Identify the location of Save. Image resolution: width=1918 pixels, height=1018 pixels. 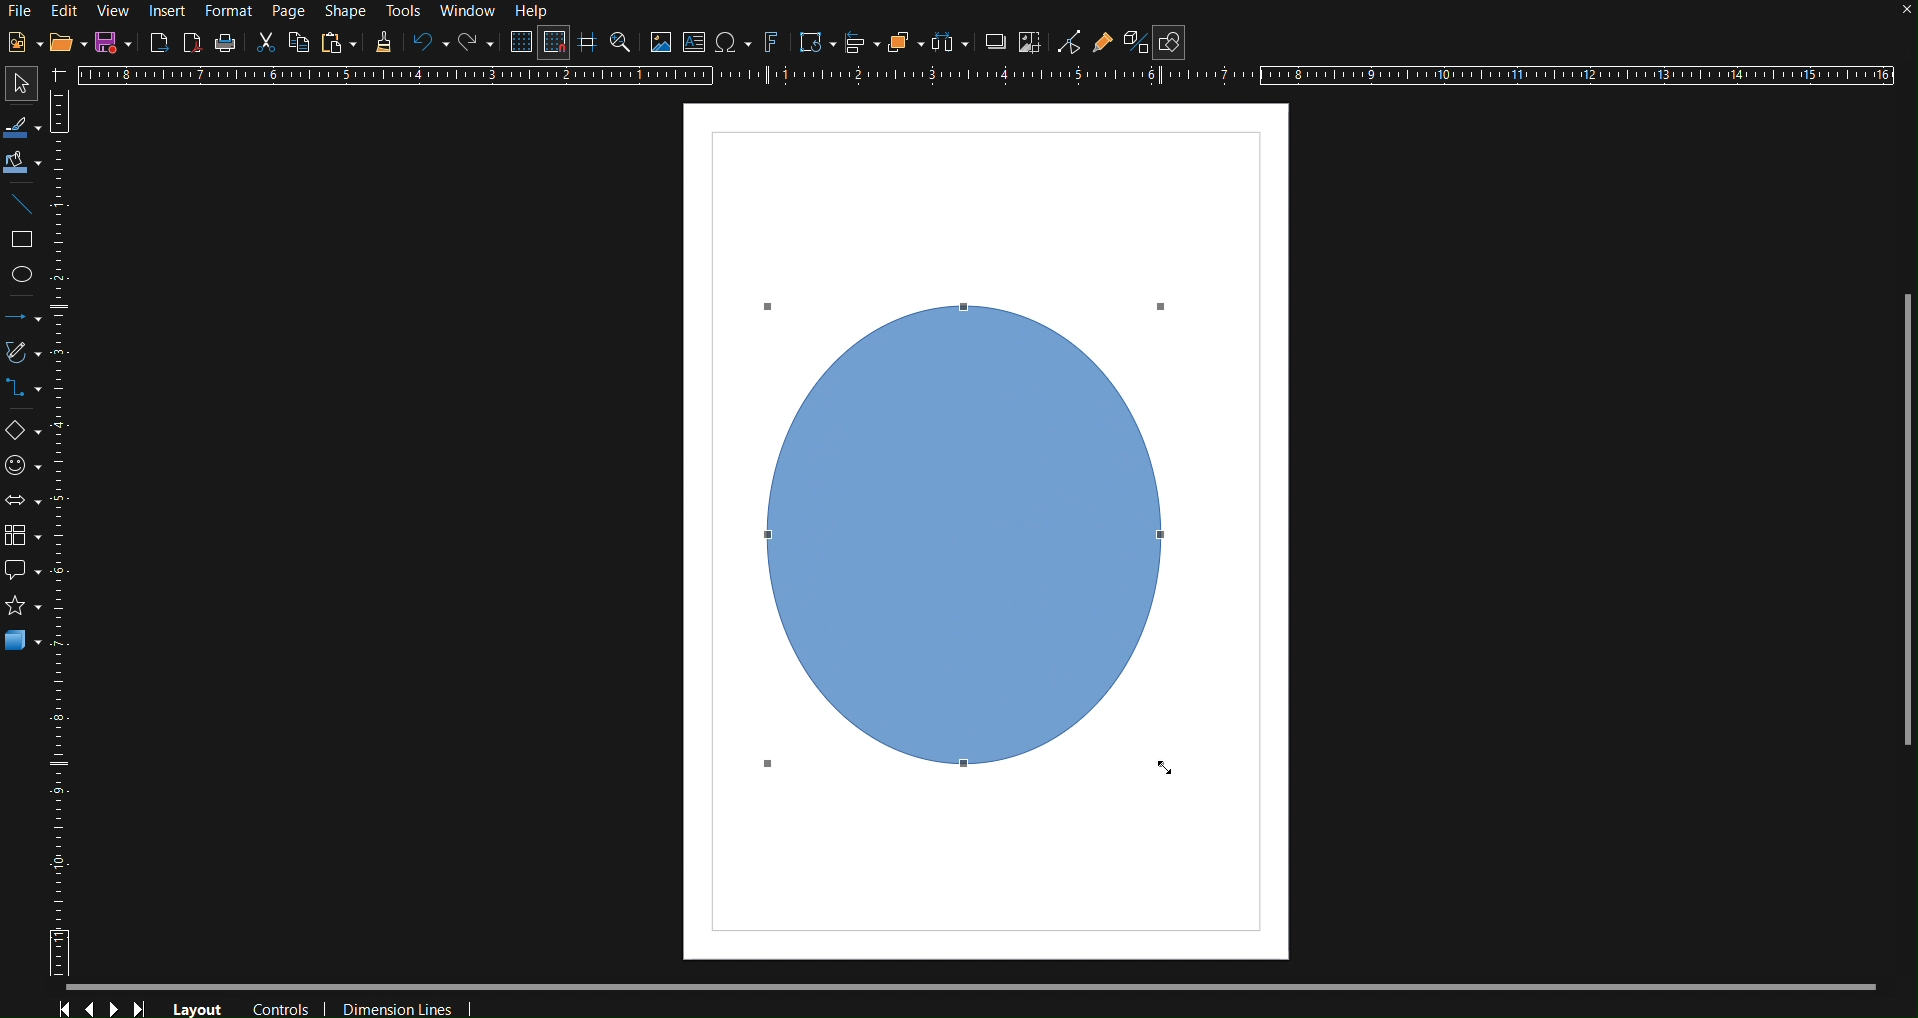
(116, 43).